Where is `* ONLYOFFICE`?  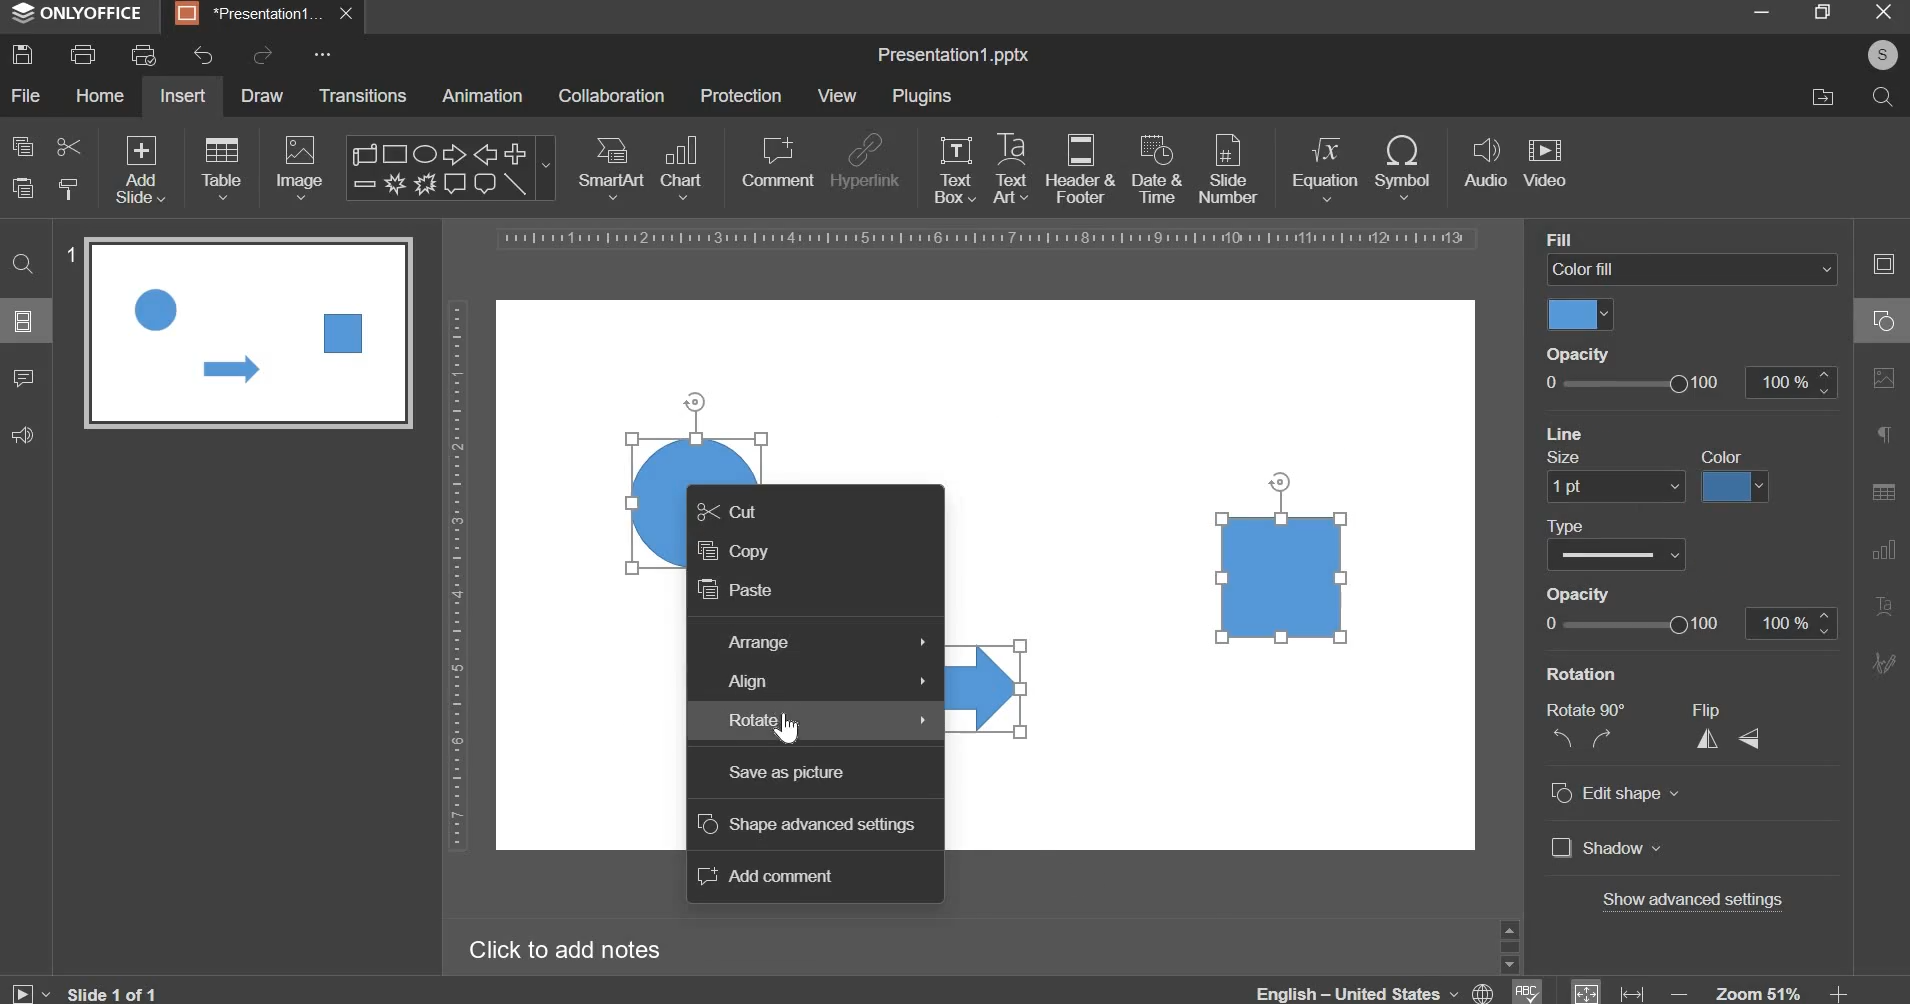 * ONLYOFFICE is located at coordinates (78, 13).